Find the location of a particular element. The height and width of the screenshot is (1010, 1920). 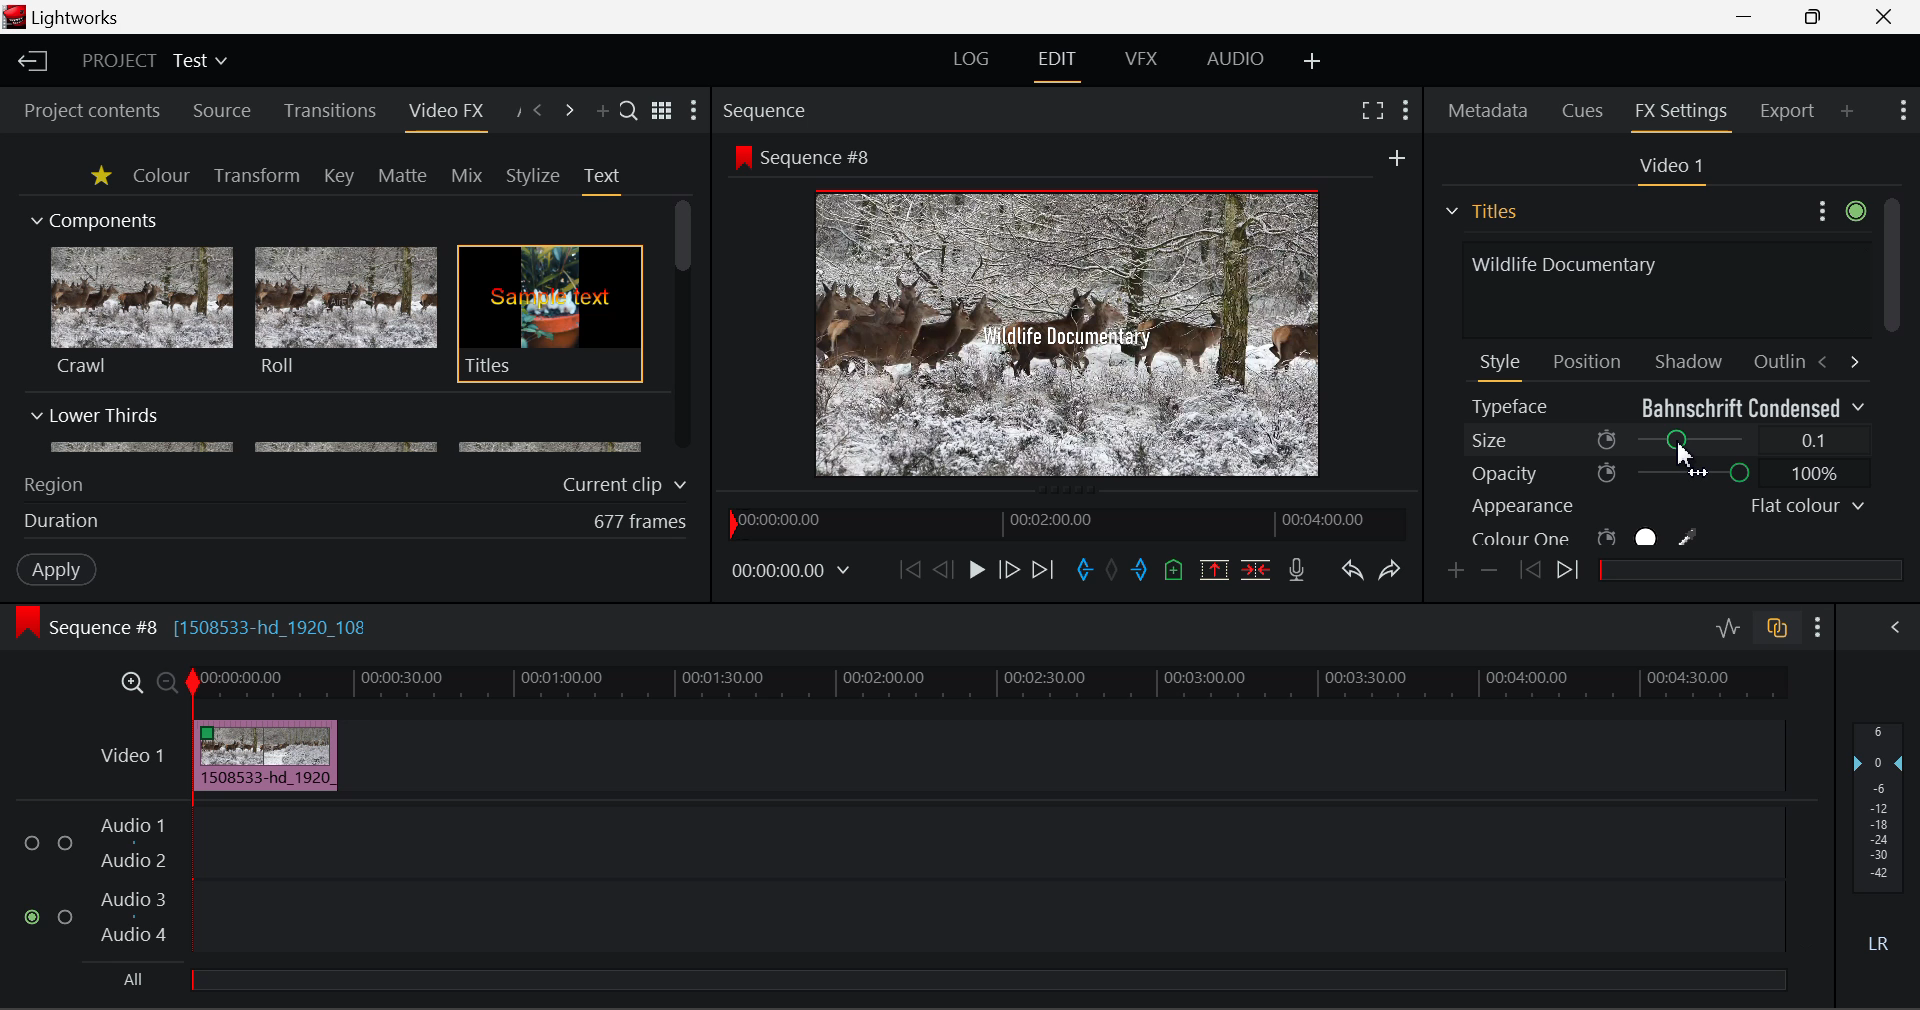

Source is located at coordinates (222, 113).